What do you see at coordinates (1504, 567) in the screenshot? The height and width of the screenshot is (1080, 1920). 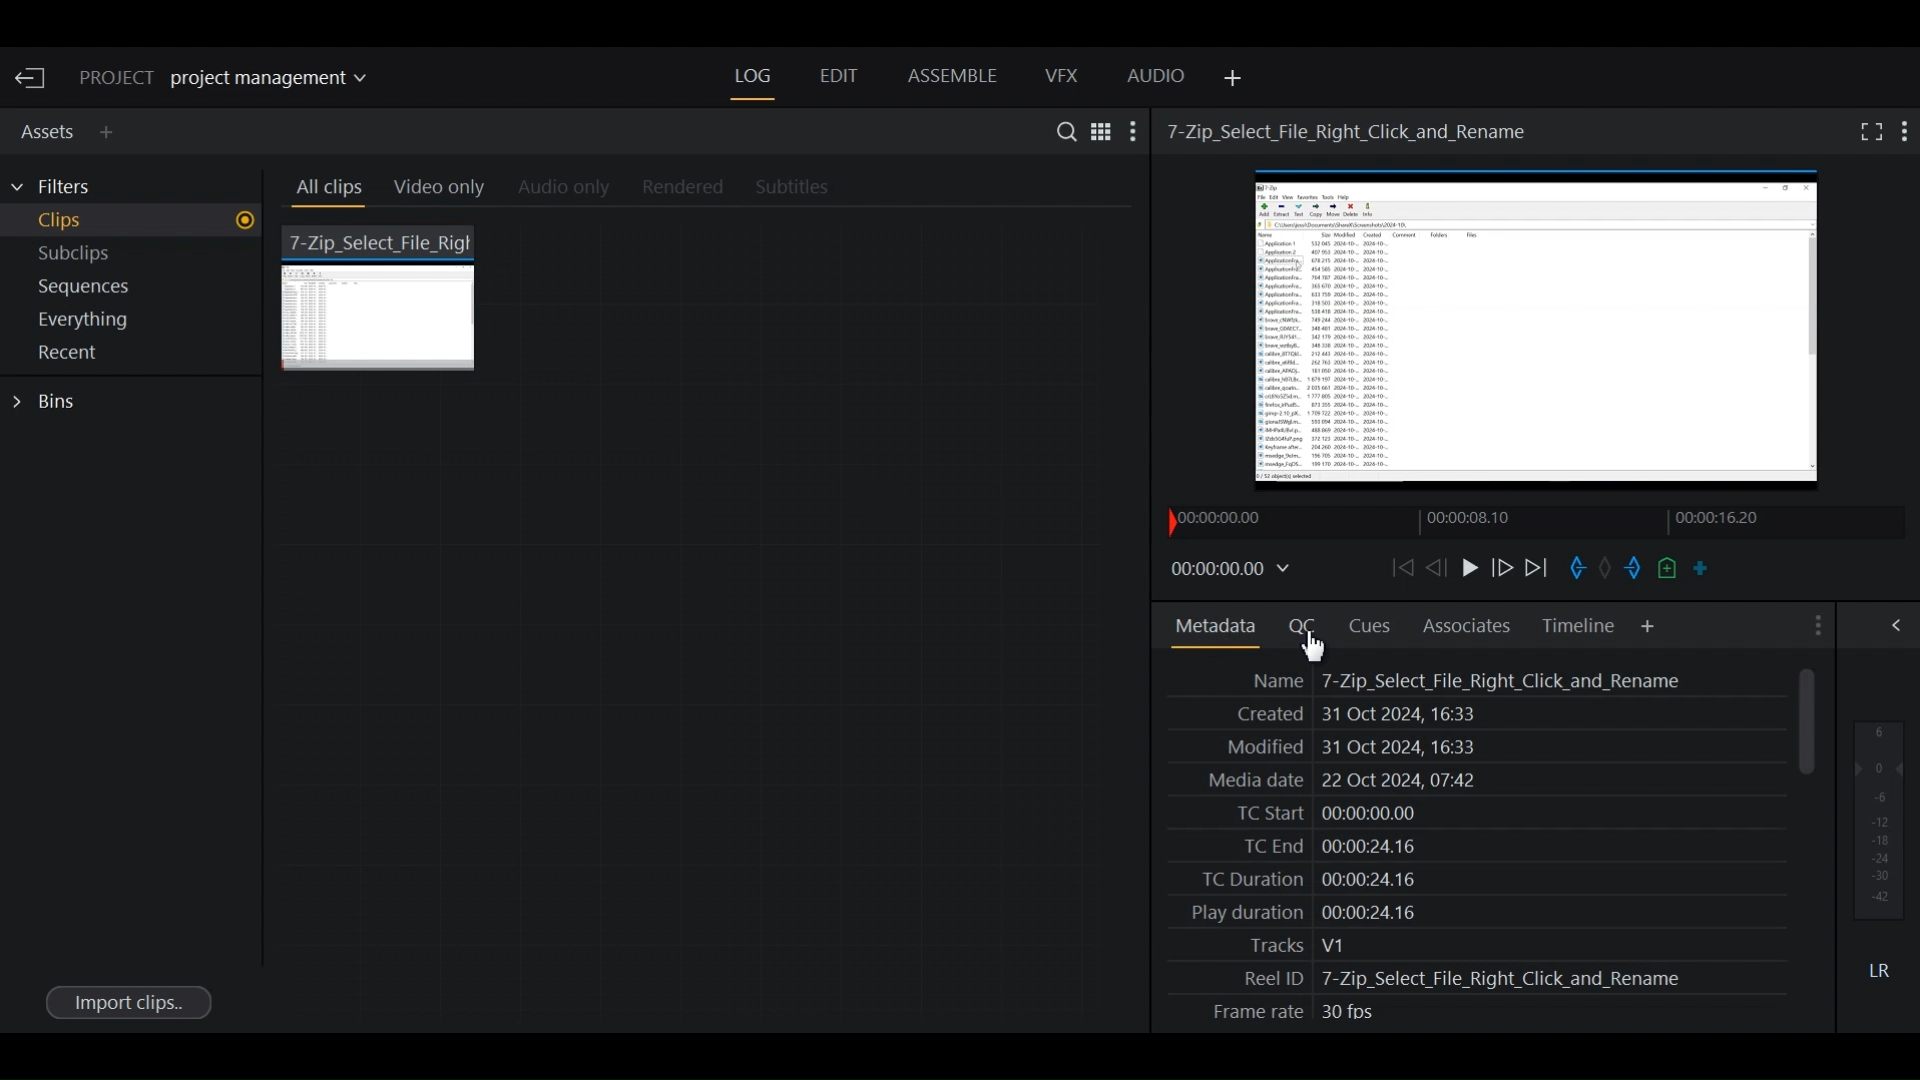 I see `Nudge frame forward` at bounding box center [1504, 567].